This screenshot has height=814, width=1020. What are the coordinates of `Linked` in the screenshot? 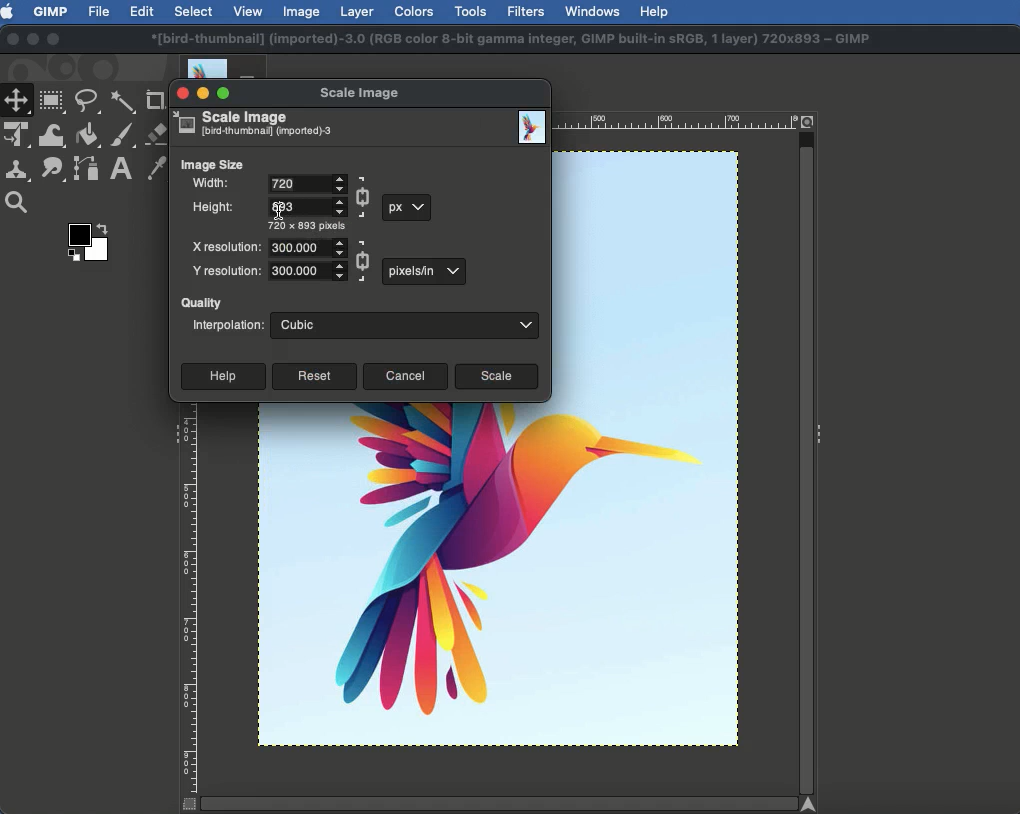 It's located at (363, 195).